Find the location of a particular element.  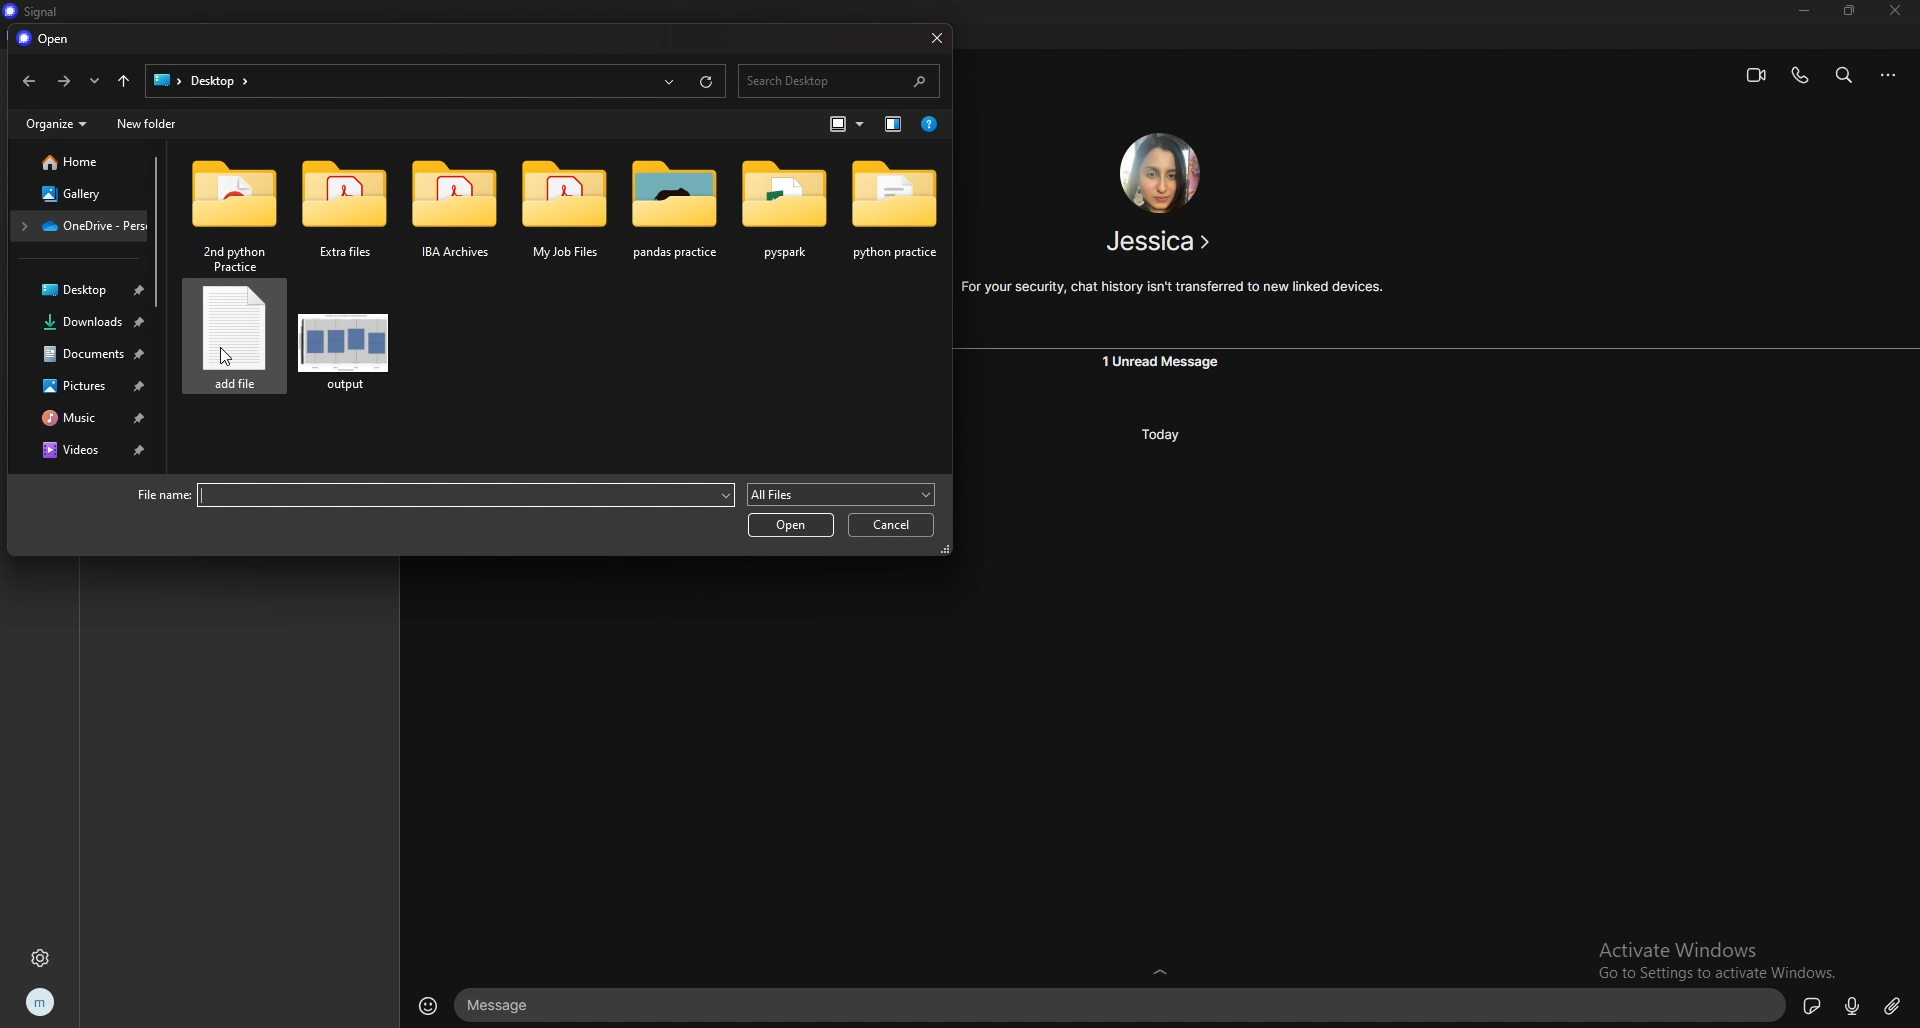

folder is located at coordinates (79, 227).